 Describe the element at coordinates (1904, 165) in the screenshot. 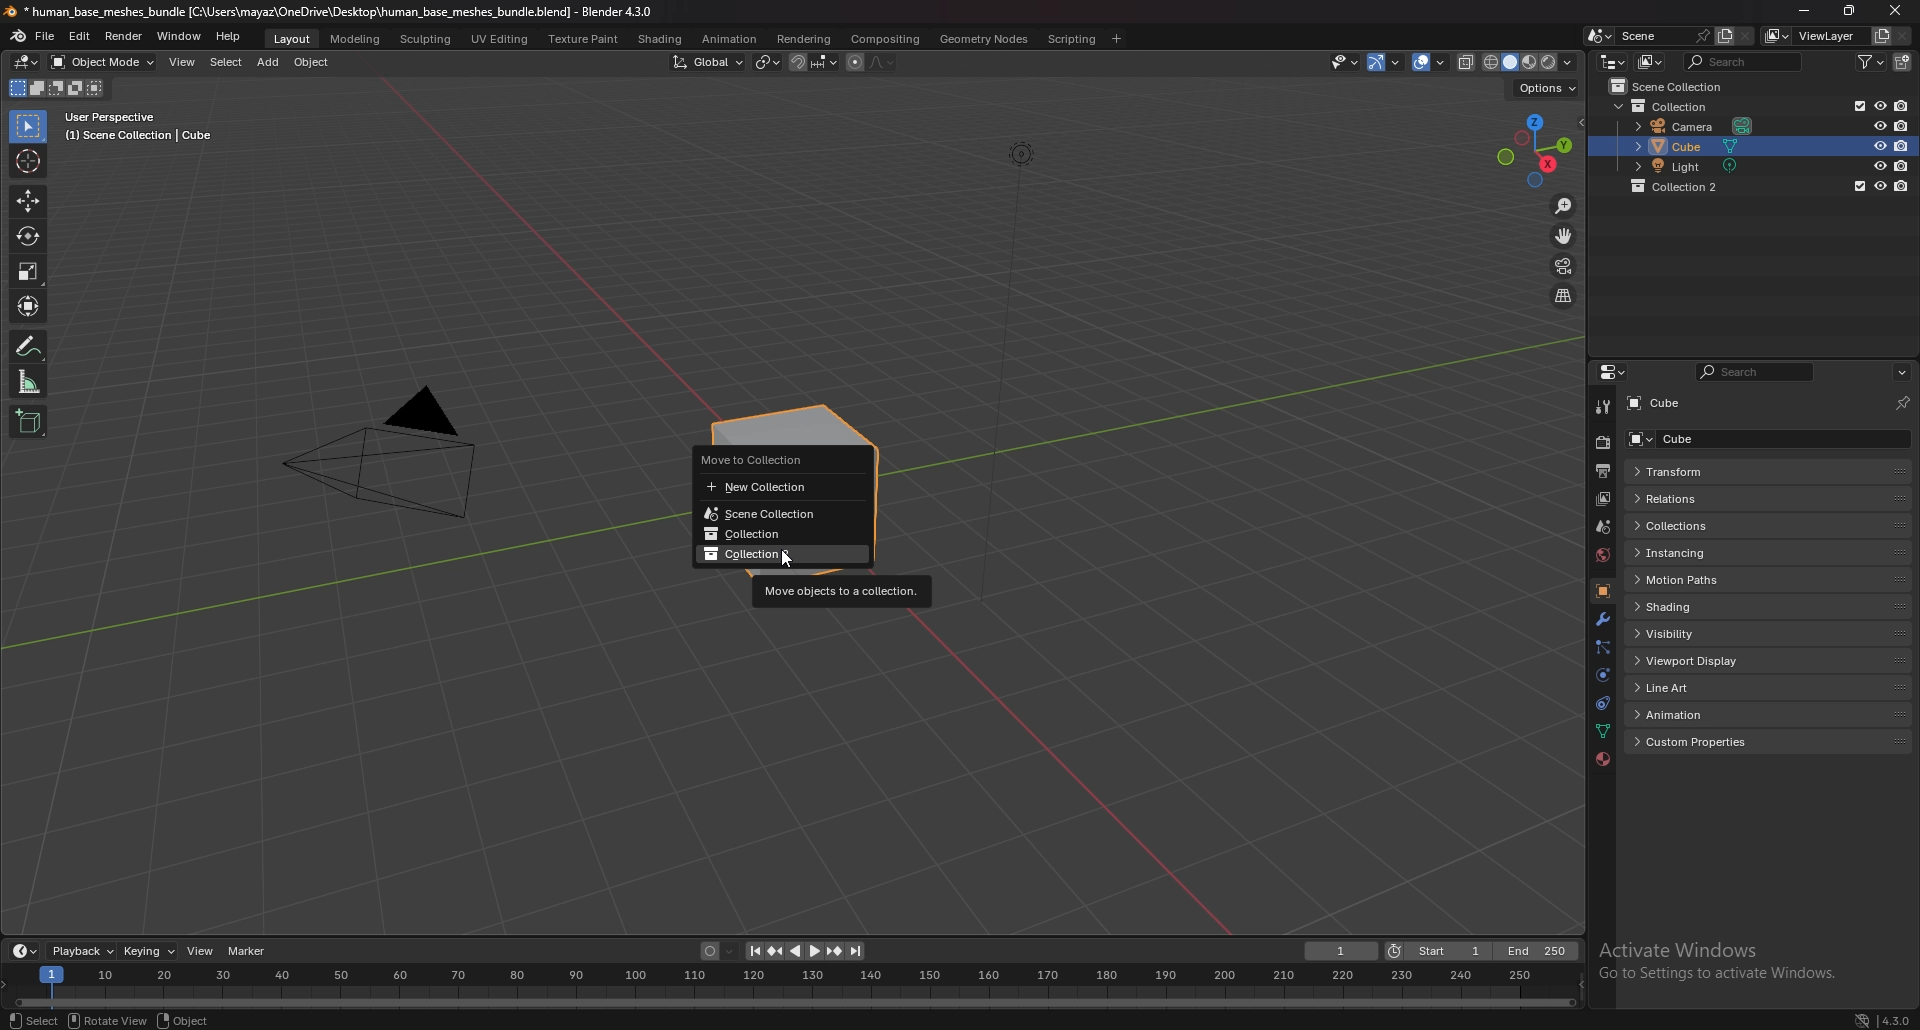

I see `disable in renders` at that location.